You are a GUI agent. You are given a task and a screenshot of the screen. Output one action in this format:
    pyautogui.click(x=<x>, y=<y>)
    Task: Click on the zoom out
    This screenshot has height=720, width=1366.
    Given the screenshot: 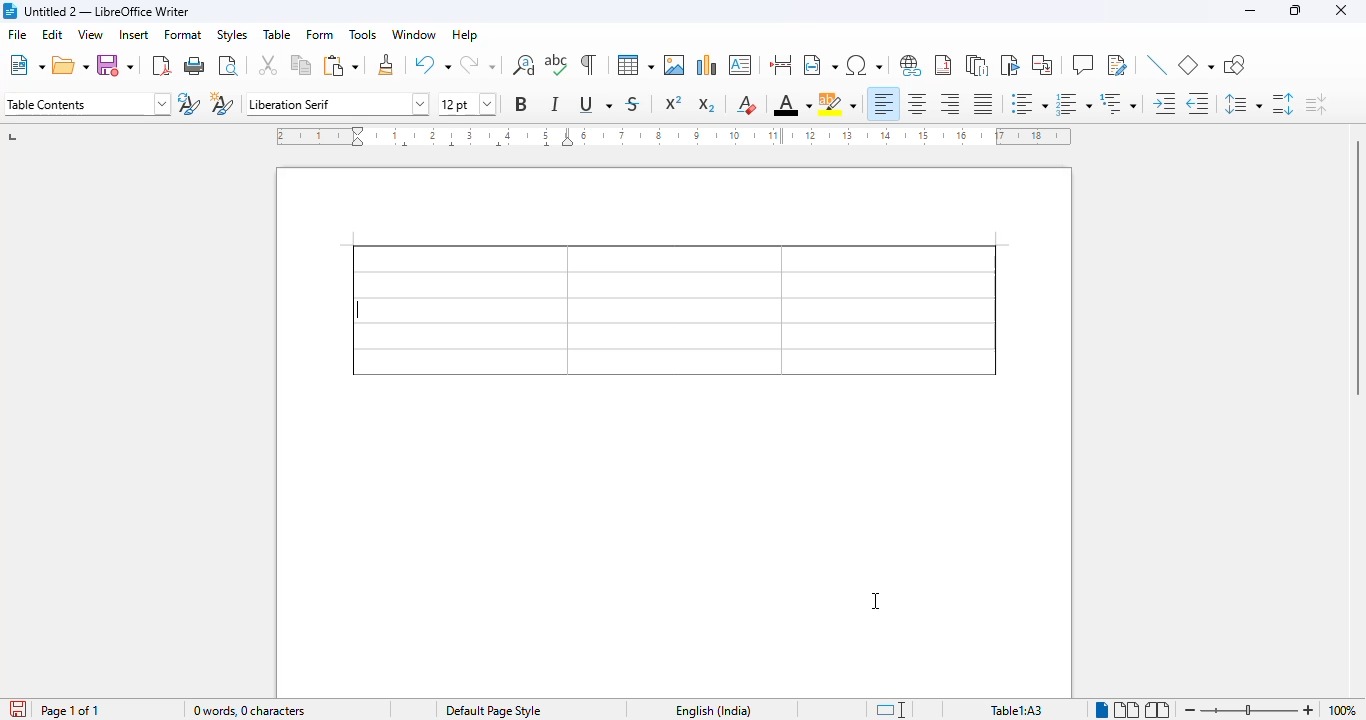 What is the action you would take?
    pyautogui.click(x=1191, y=710)
    